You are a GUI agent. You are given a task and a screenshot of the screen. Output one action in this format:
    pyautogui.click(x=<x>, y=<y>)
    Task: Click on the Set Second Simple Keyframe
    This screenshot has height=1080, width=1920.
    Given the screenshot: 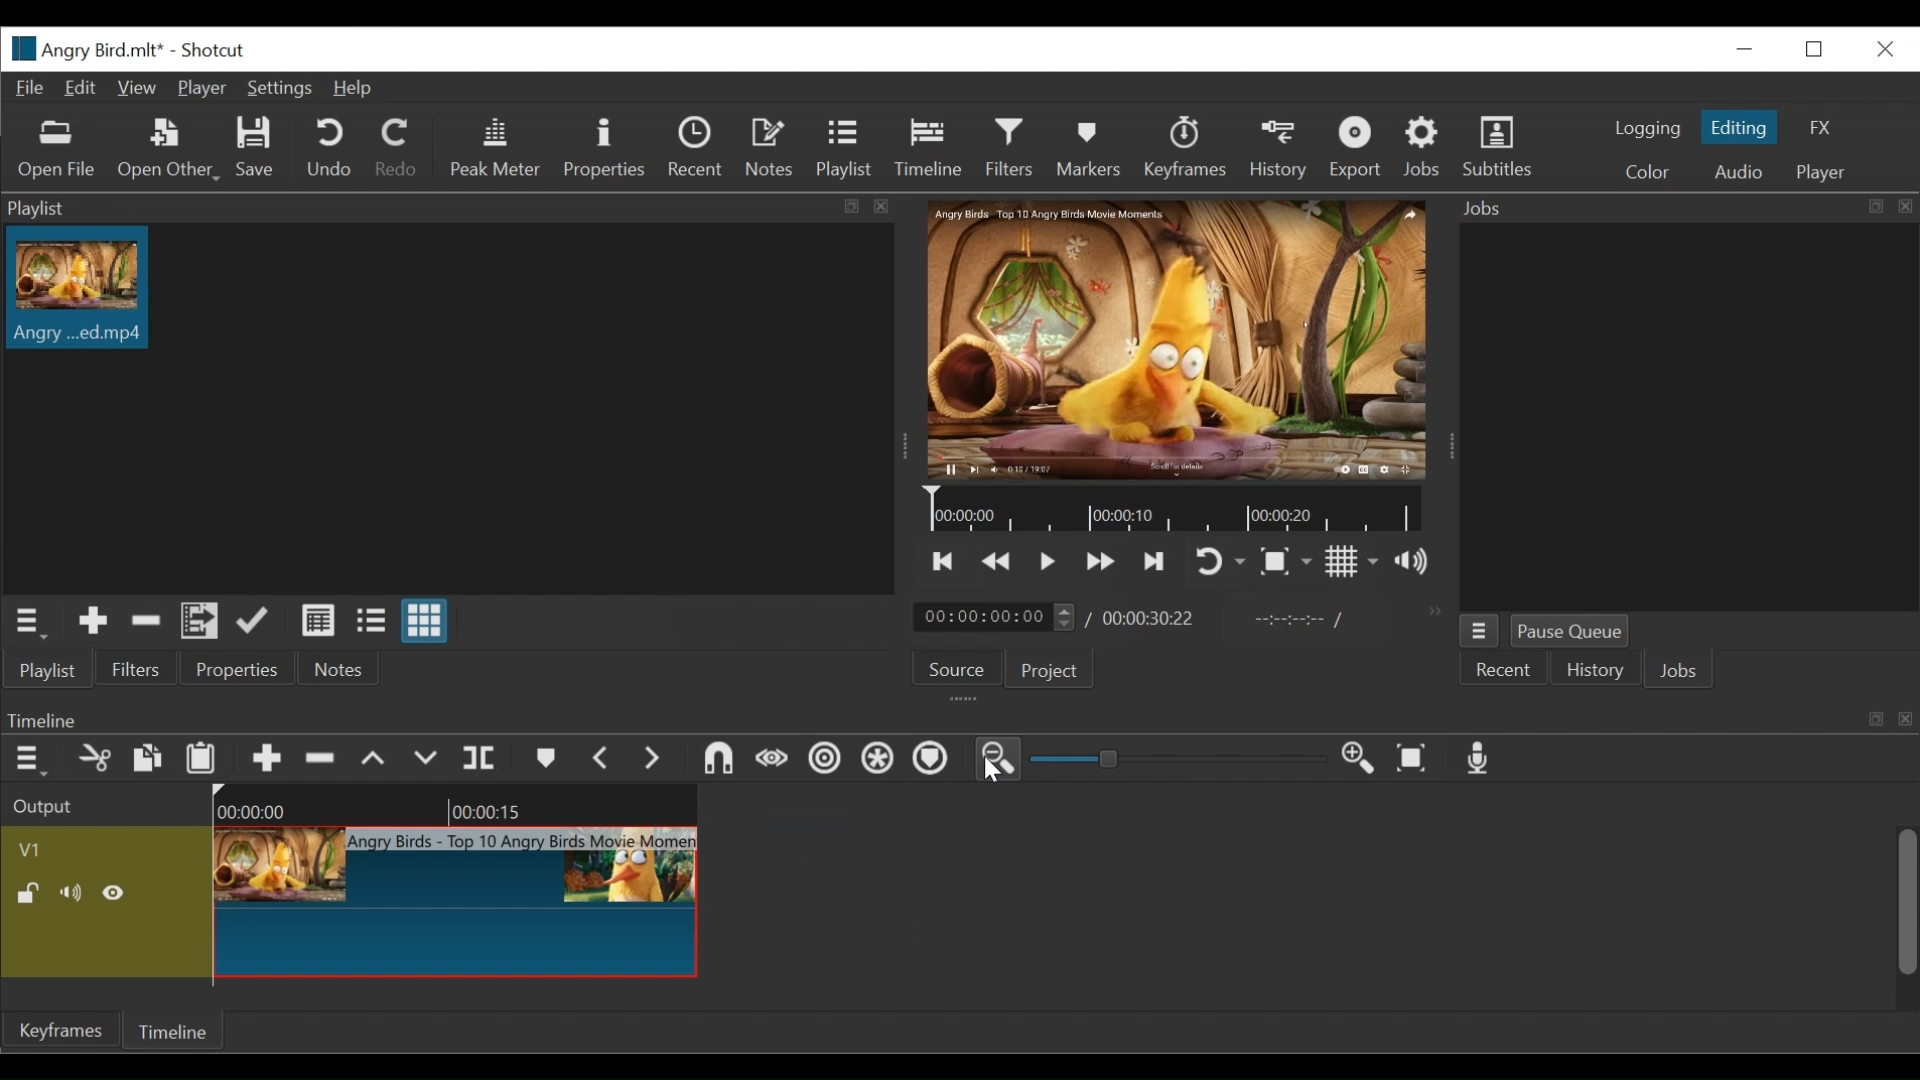 What is the action you would take?
    pyautogui.click(x=817, y=762)
    